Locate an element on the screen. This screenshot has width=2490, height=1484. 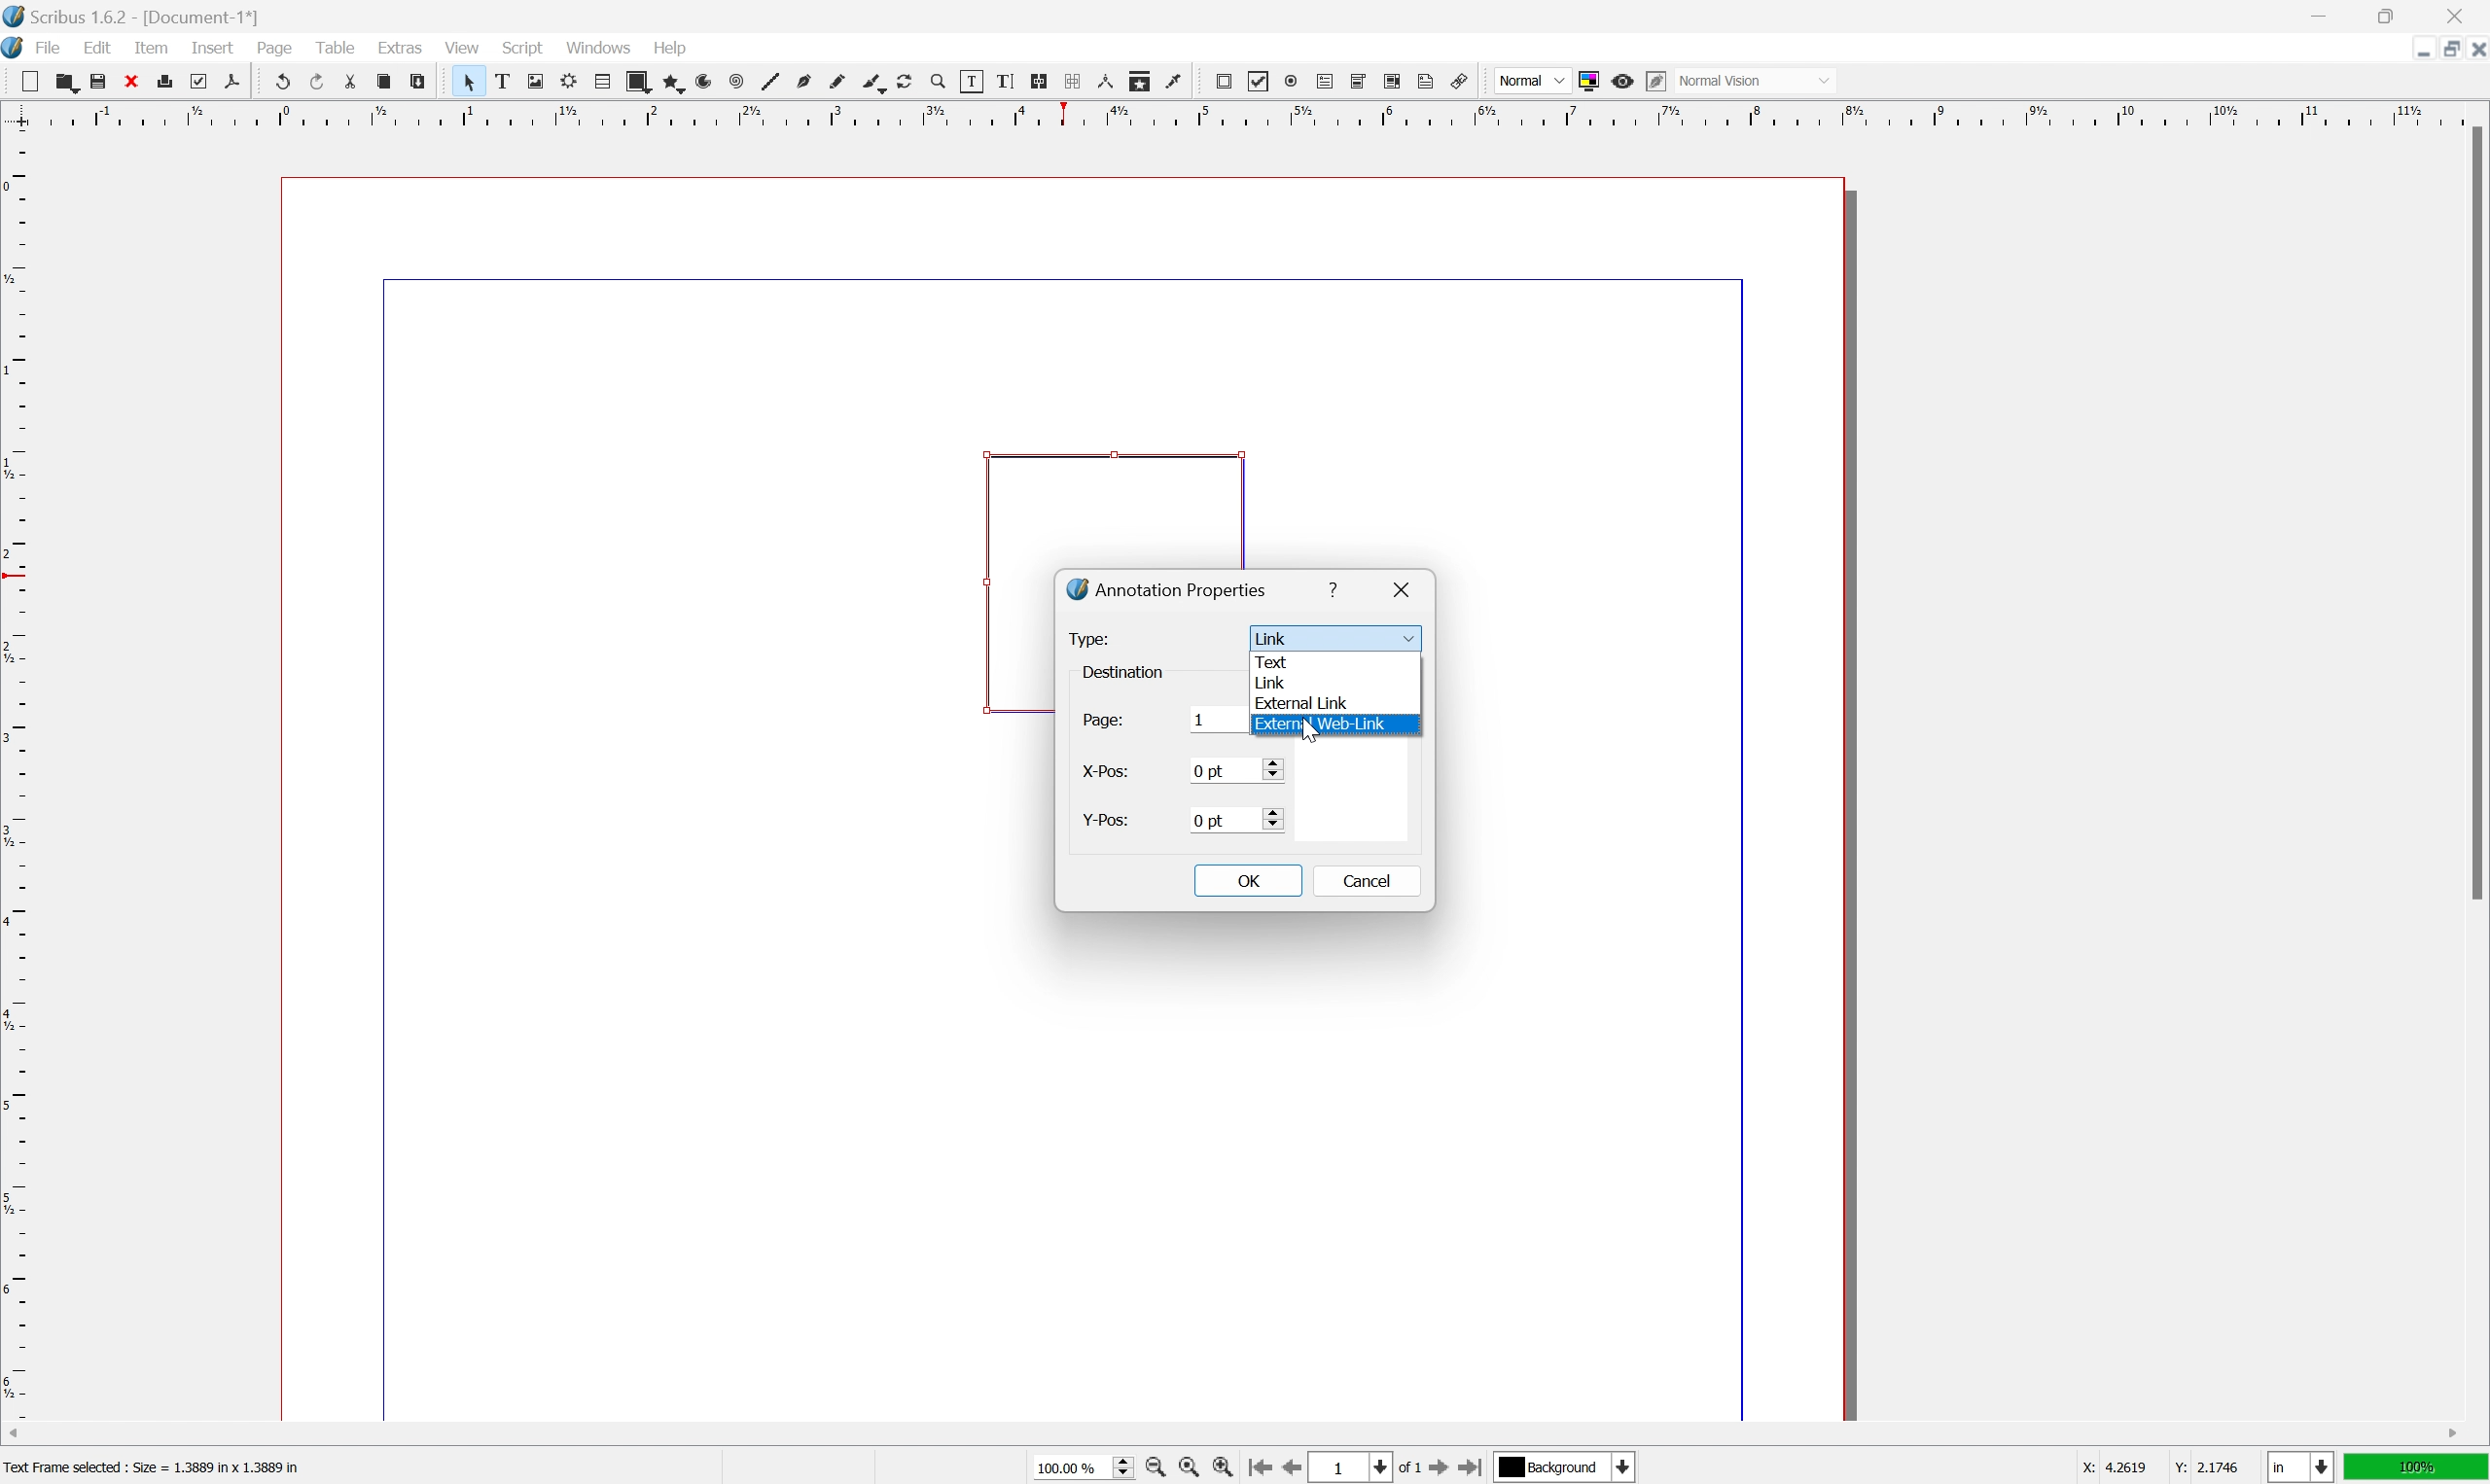
link is located at coordinates (1334, 637).